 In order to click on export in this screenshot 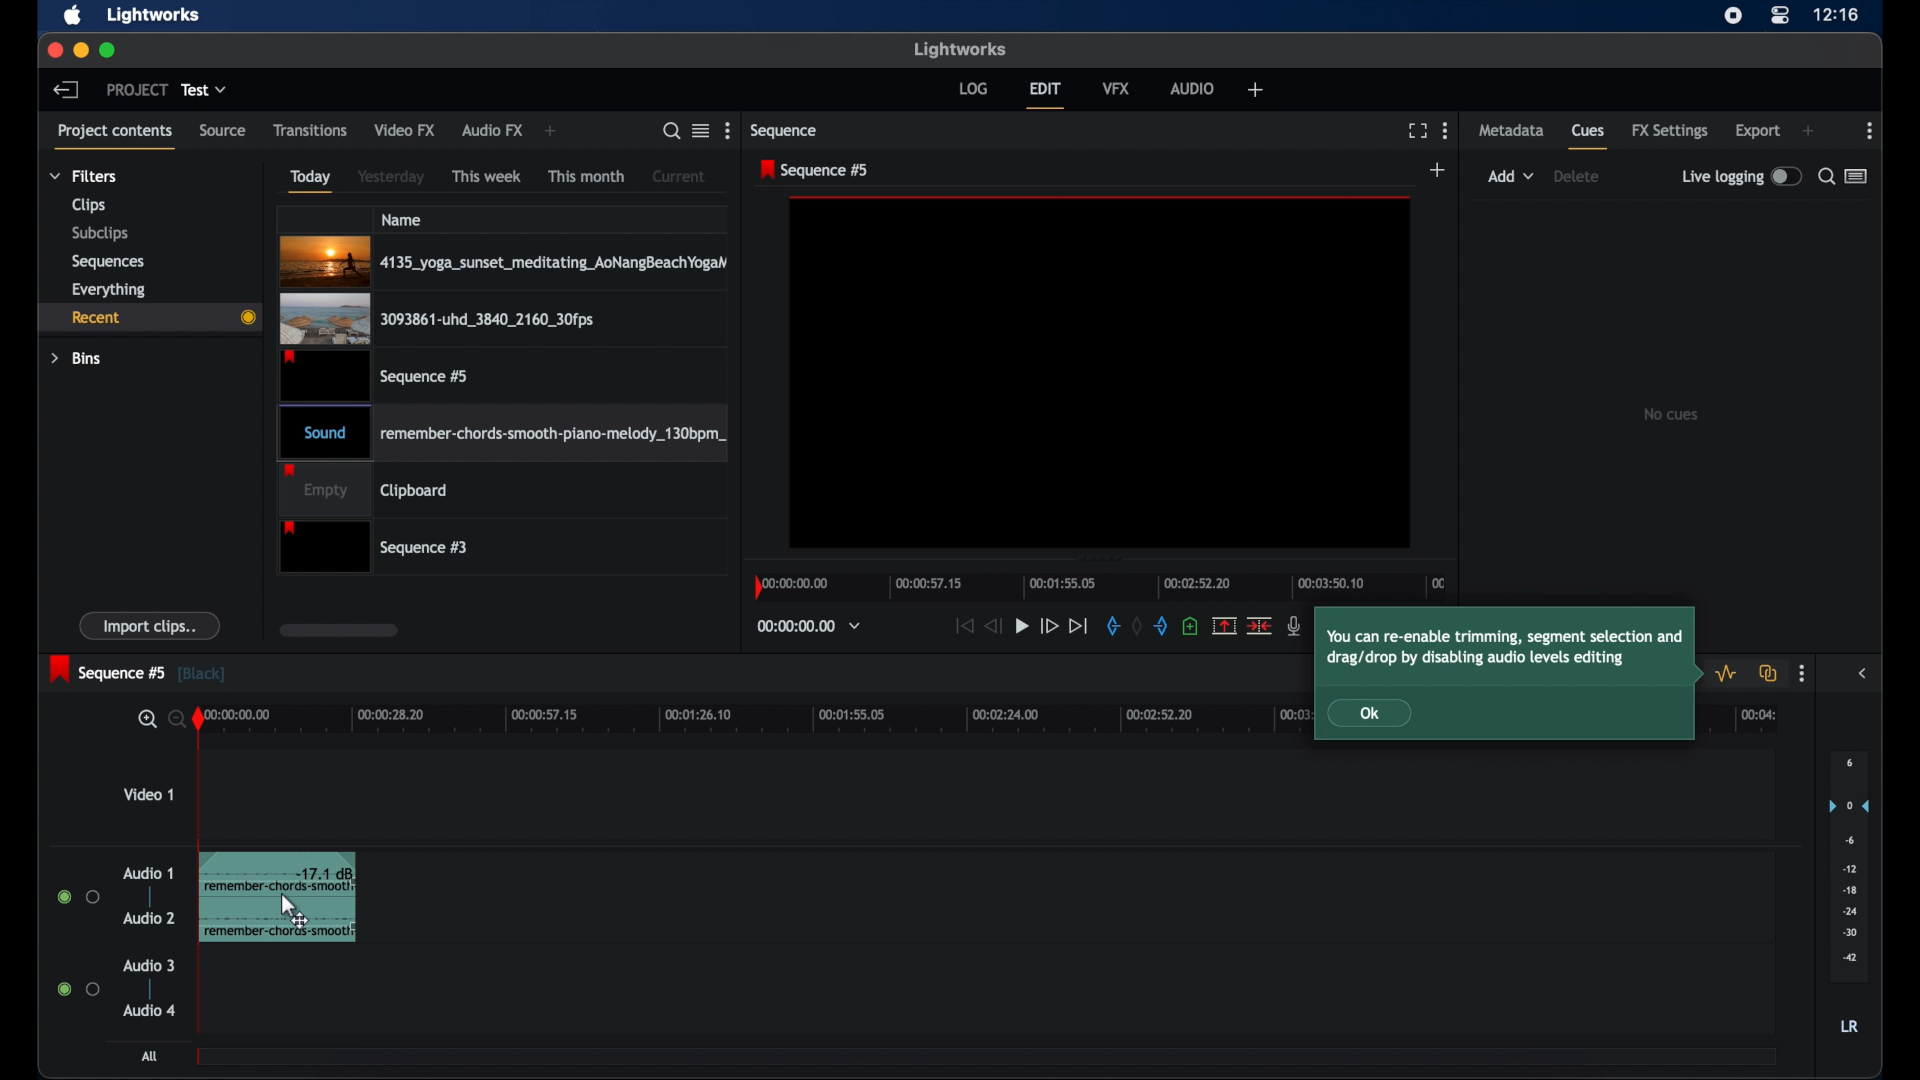, I will do `click(1758, 131)`.